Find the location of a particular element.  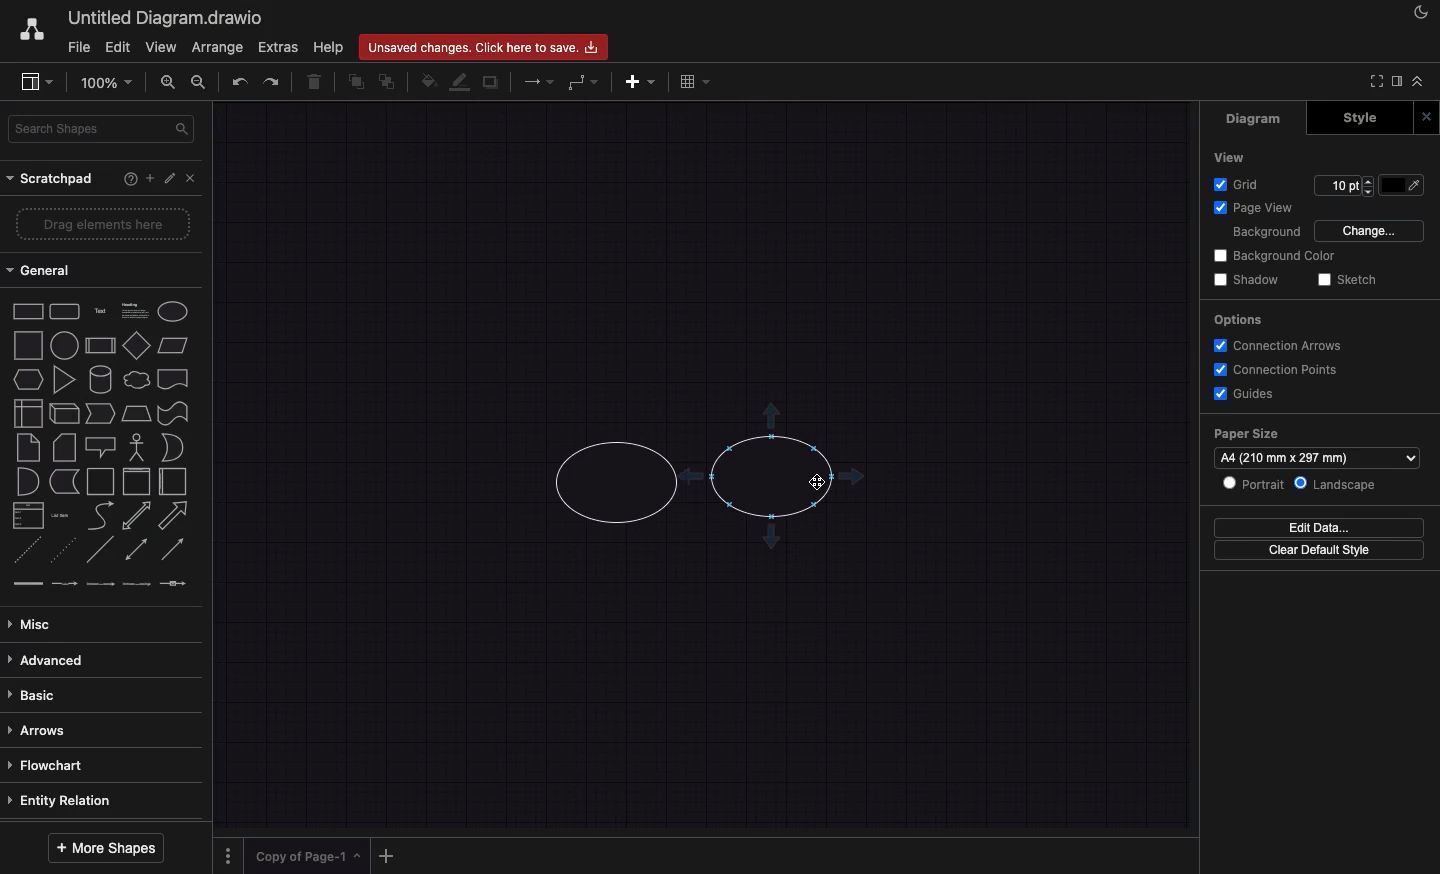

connector with 3 labels is located at coordinates (134, 584).